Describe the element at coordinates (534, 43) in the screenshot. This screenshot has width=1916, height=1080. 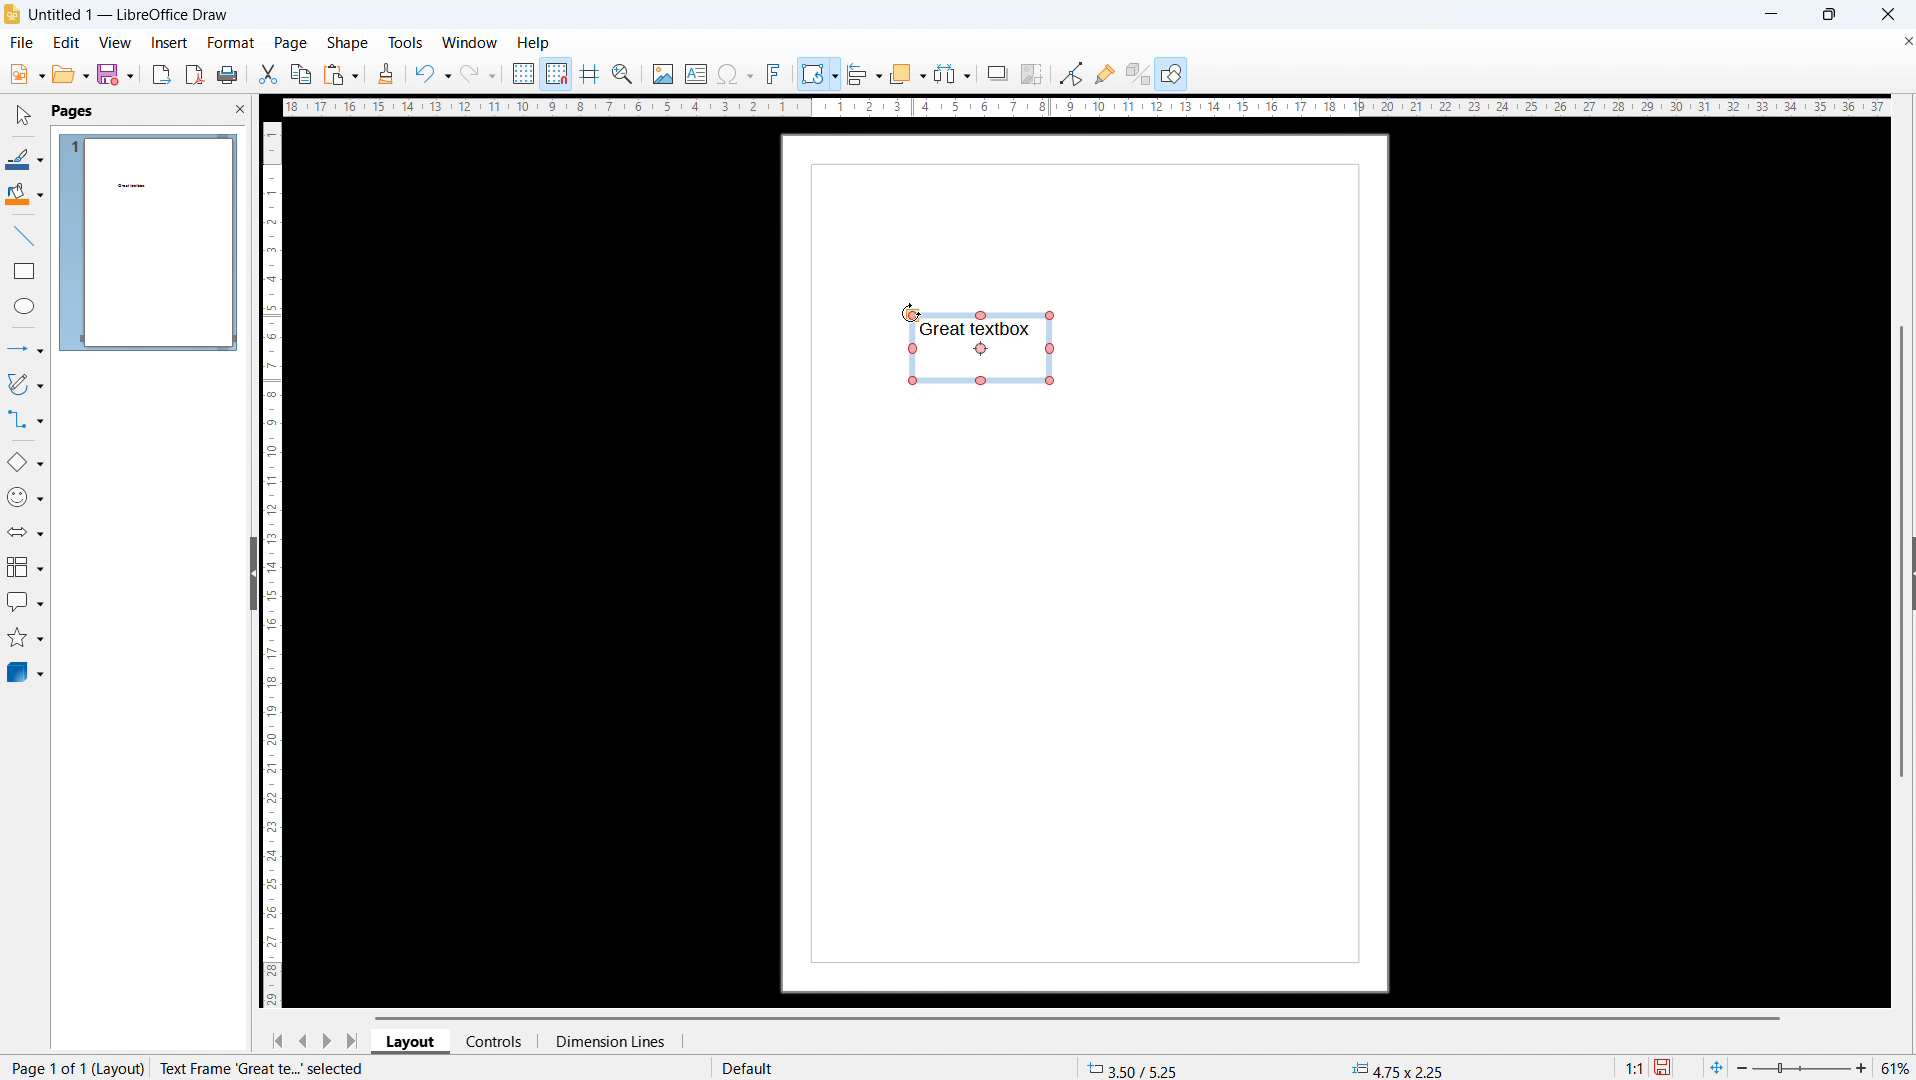
I see `help` at that location.